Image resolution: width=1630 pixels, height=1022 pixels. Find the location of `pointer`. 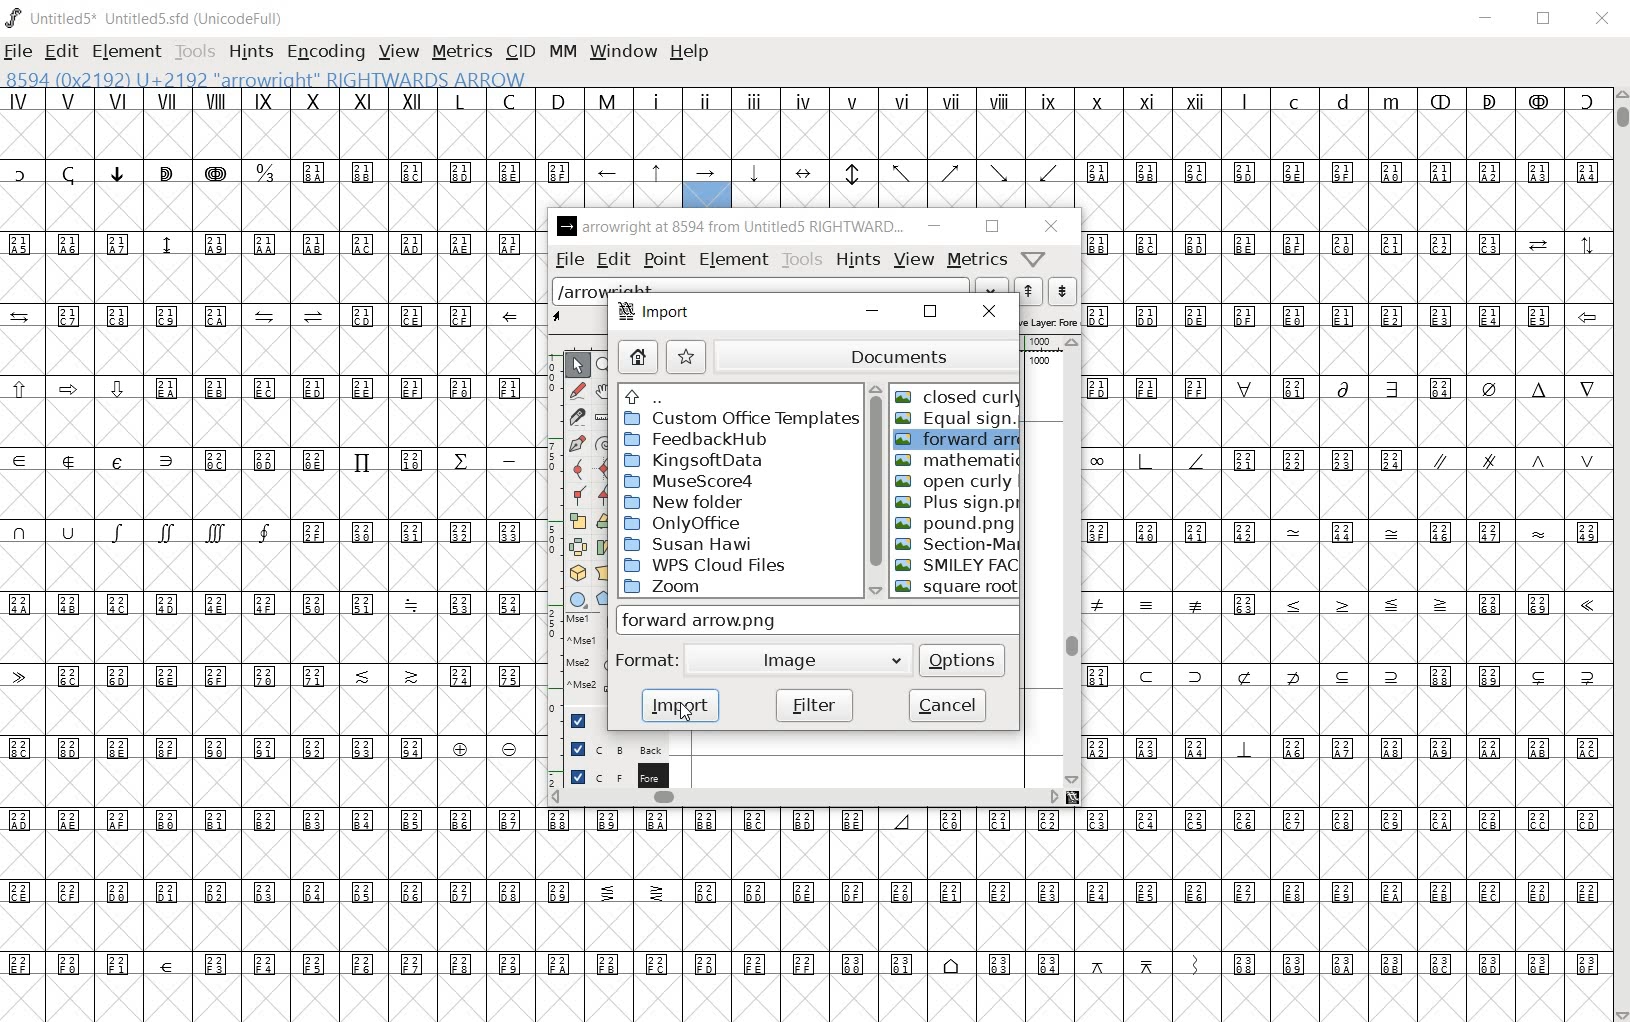

pointer is located at coordinates (577, 367).